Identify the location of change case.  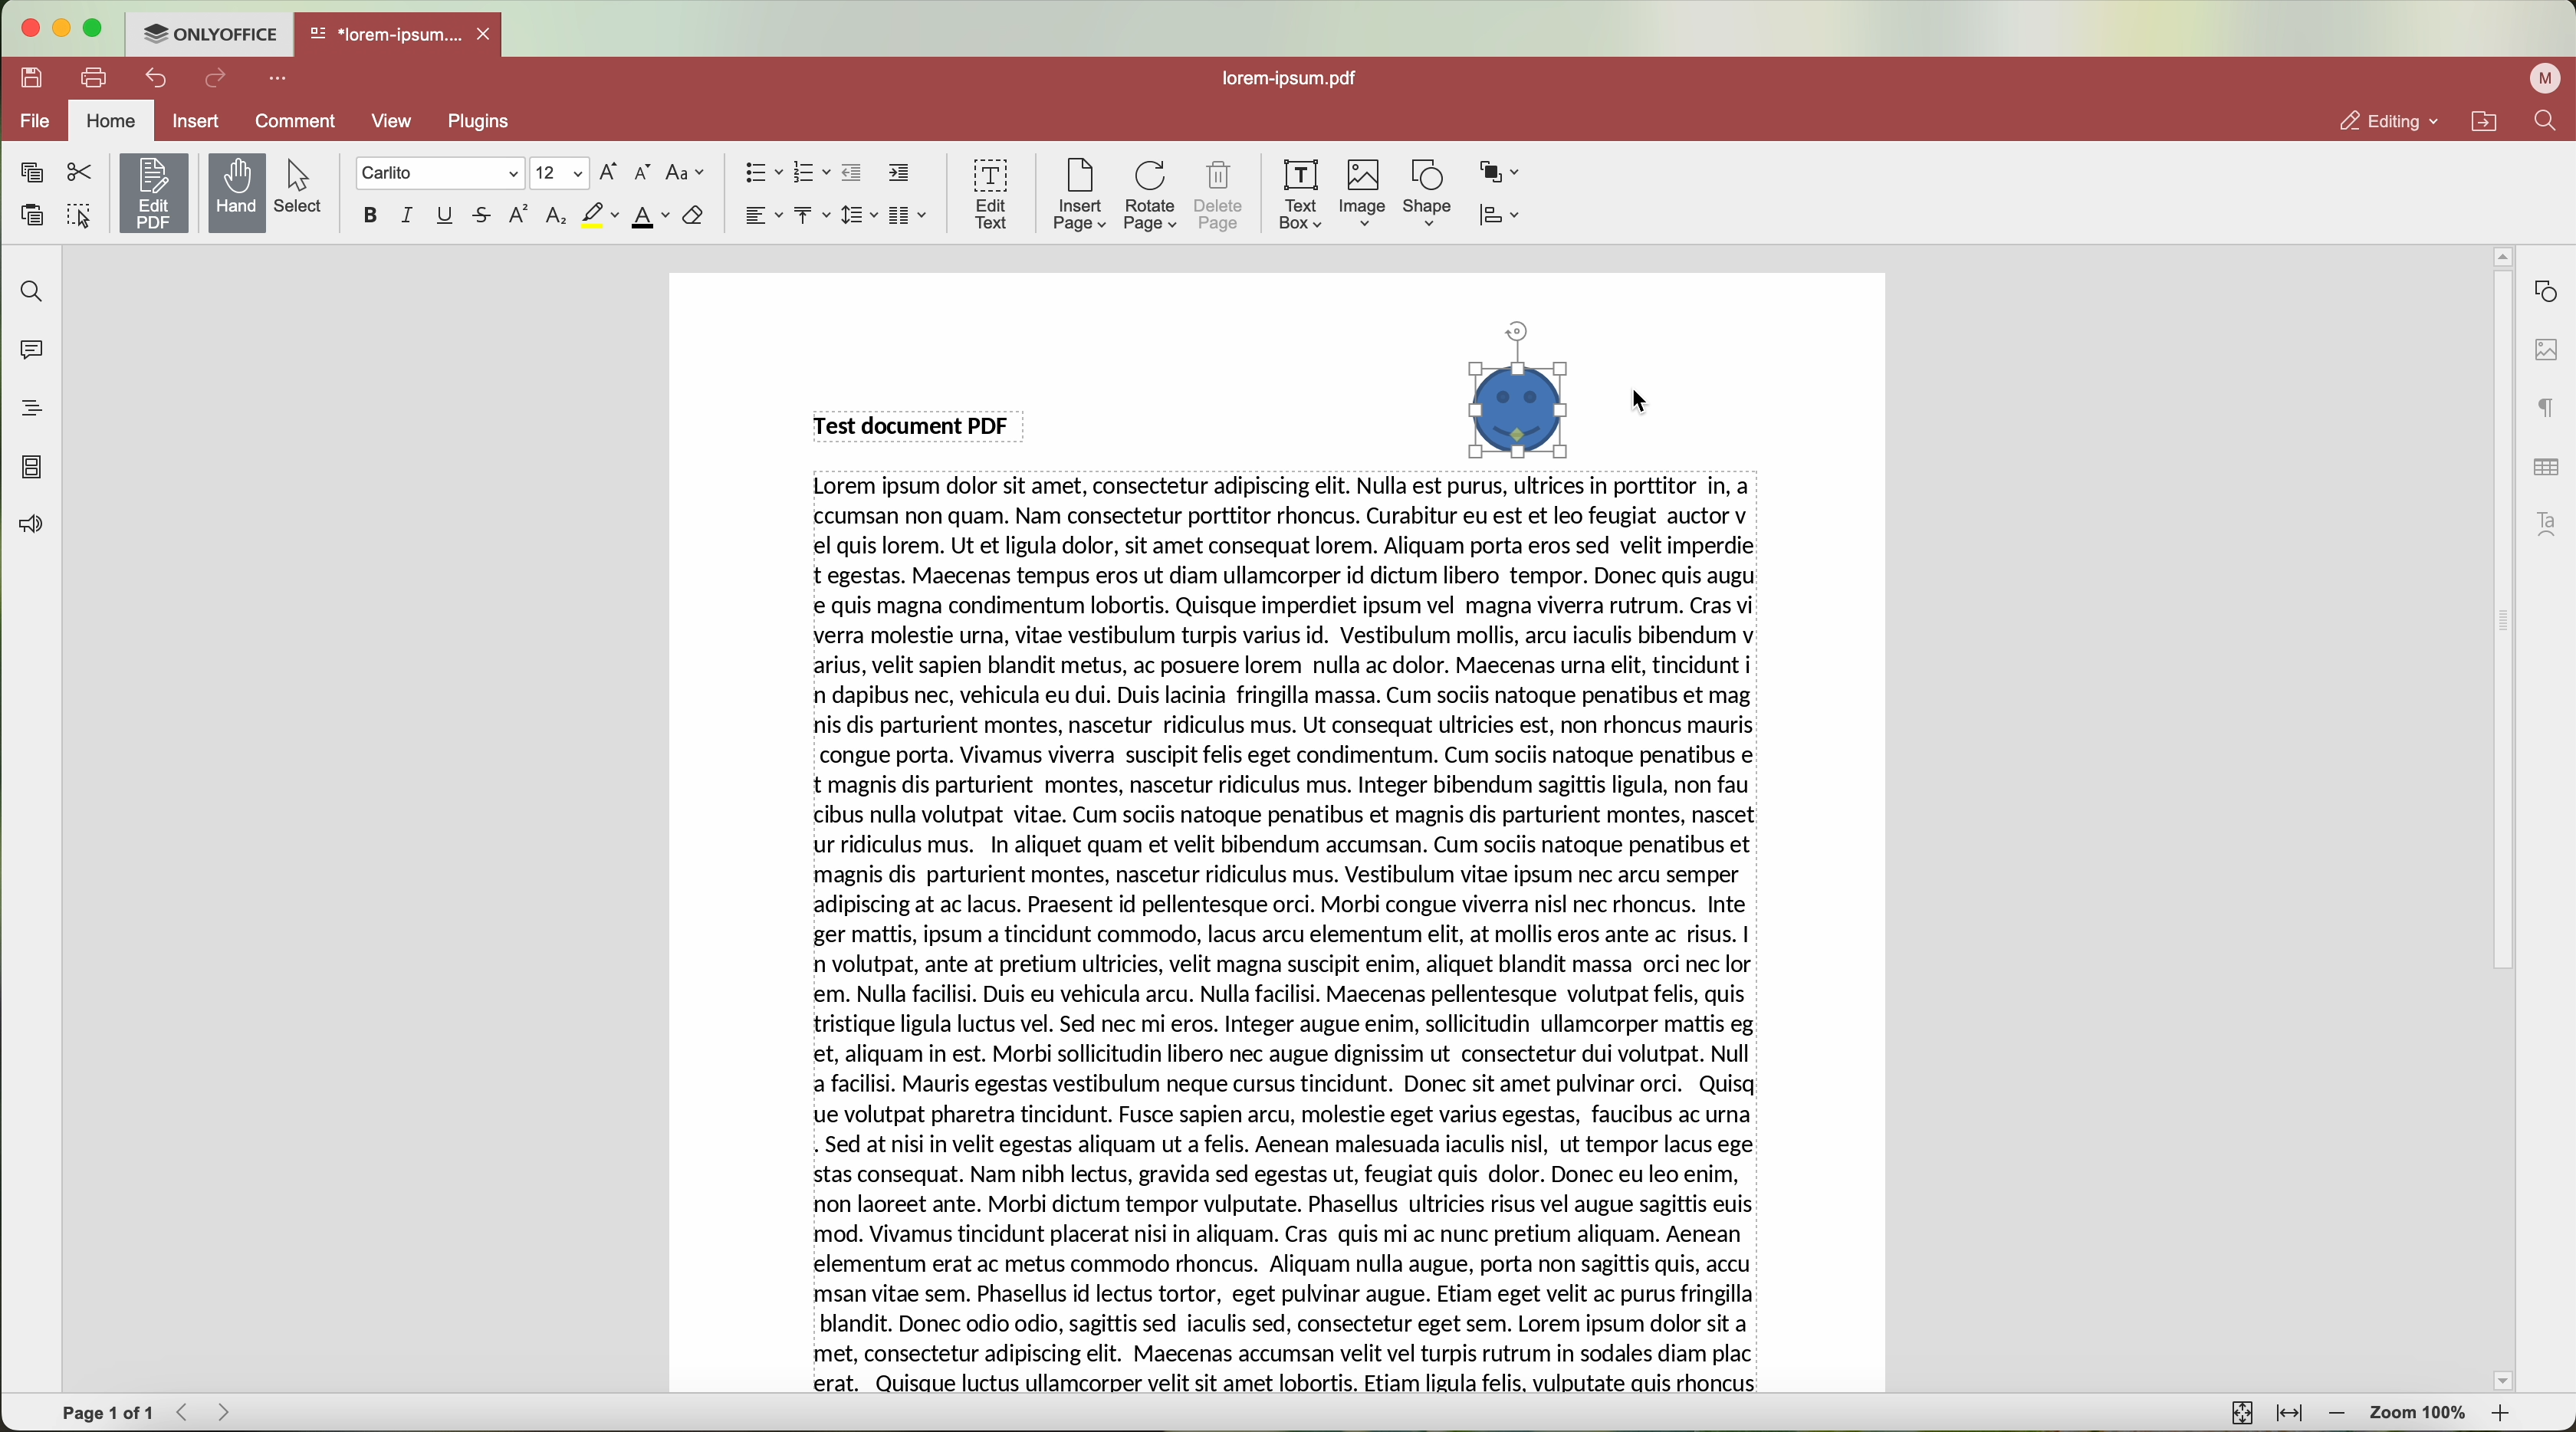
(685, 172).